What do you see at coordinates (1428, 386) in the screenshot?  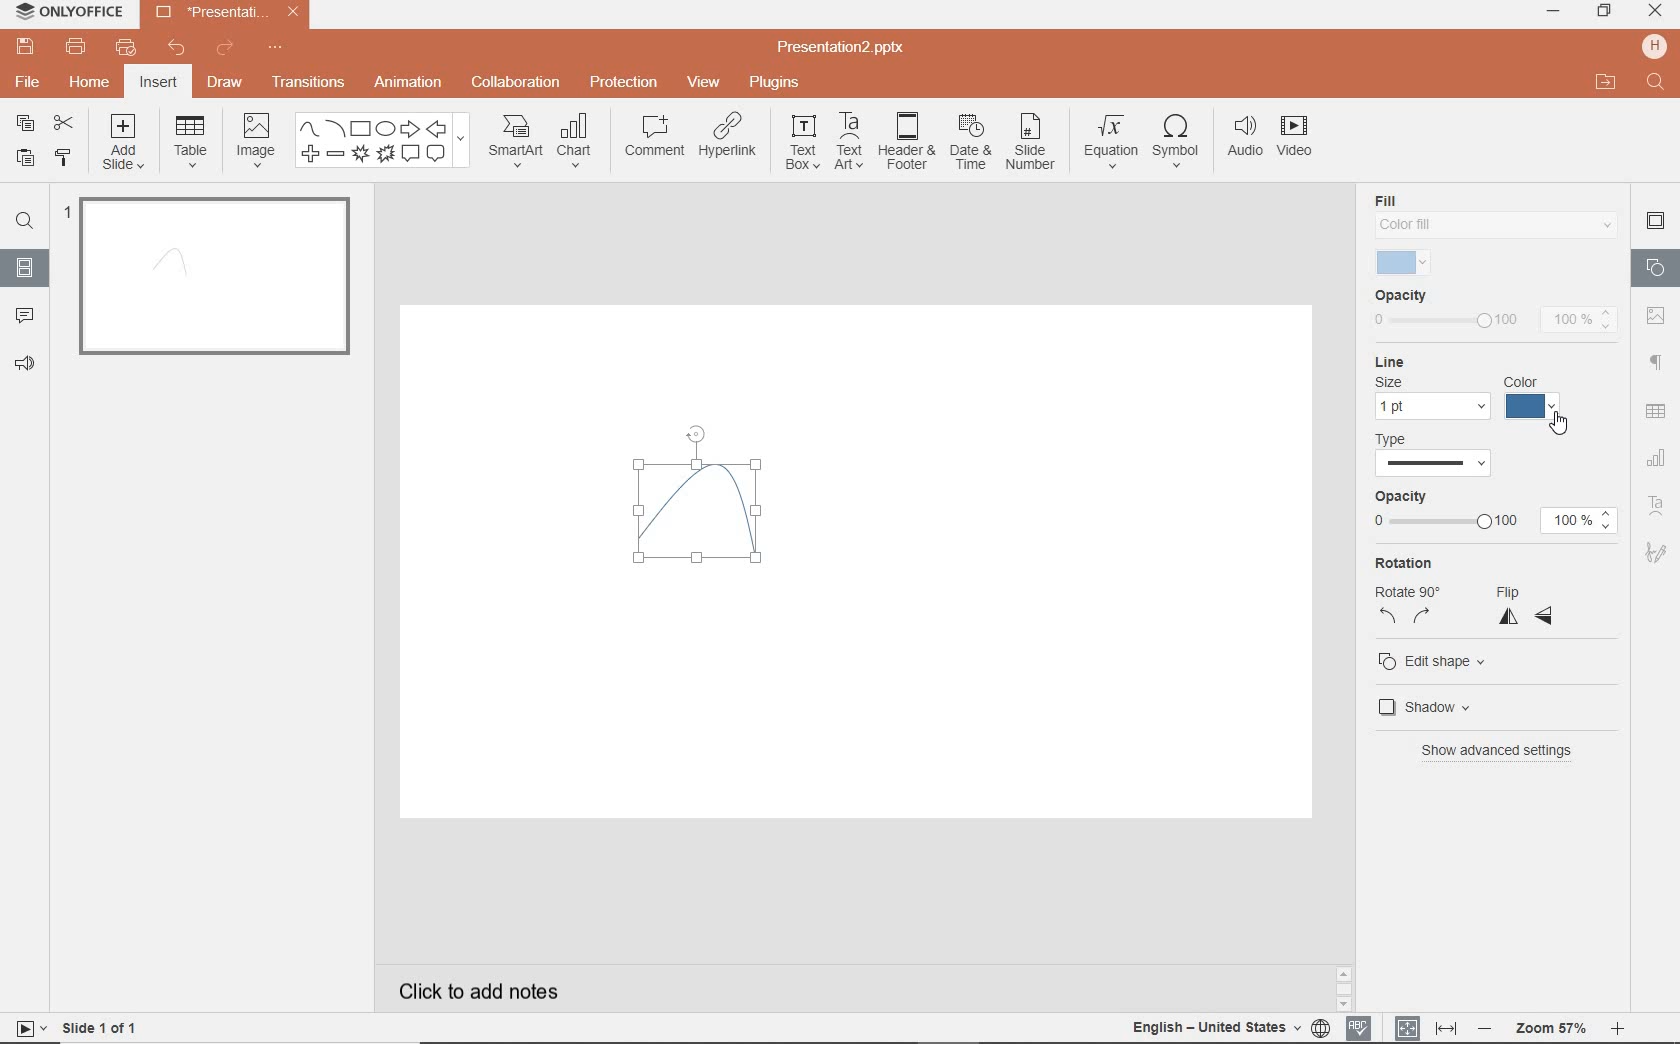 I see `line settings` at bounding box center [1428, 386].